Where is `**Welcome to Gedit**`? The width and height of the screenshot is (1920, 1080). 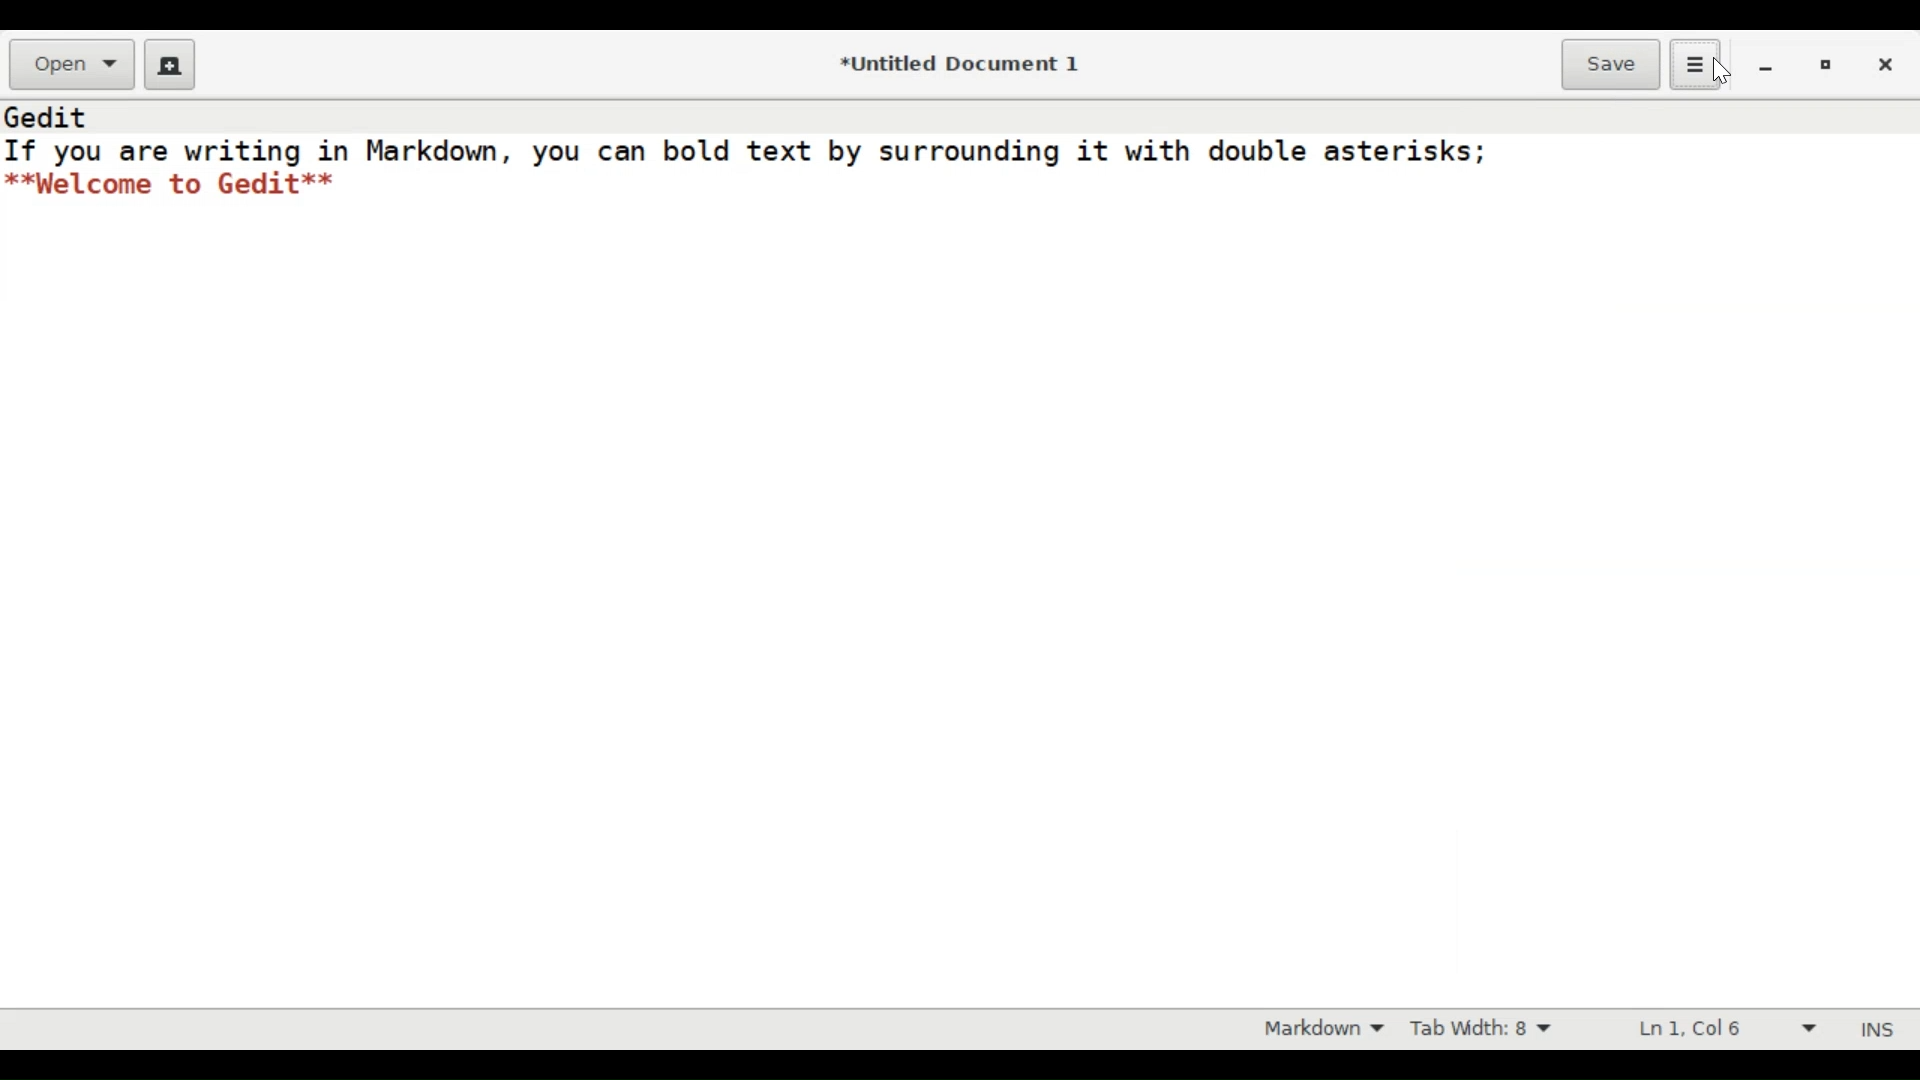
**Welcome to Gedit** is located at coordinates (171, 184).